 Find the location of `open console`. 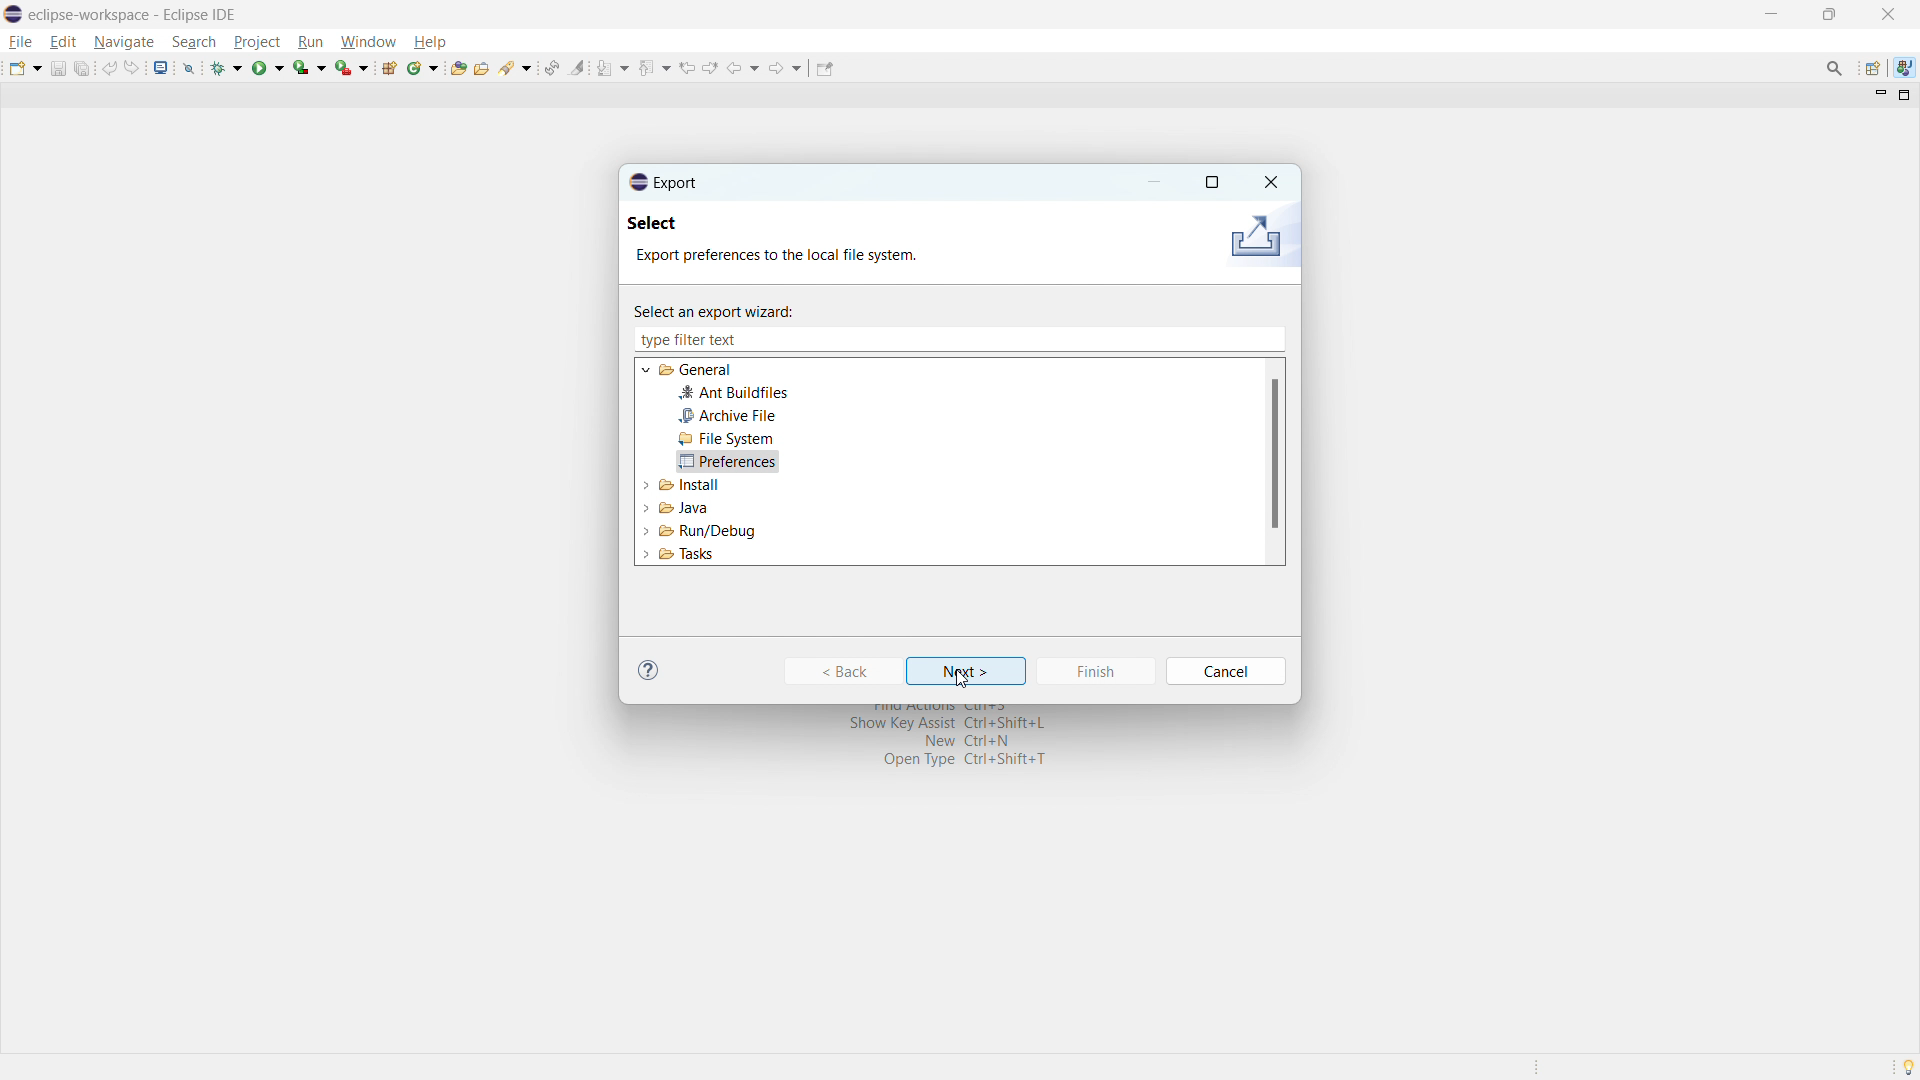

open console is located at coordinates (161, 67).